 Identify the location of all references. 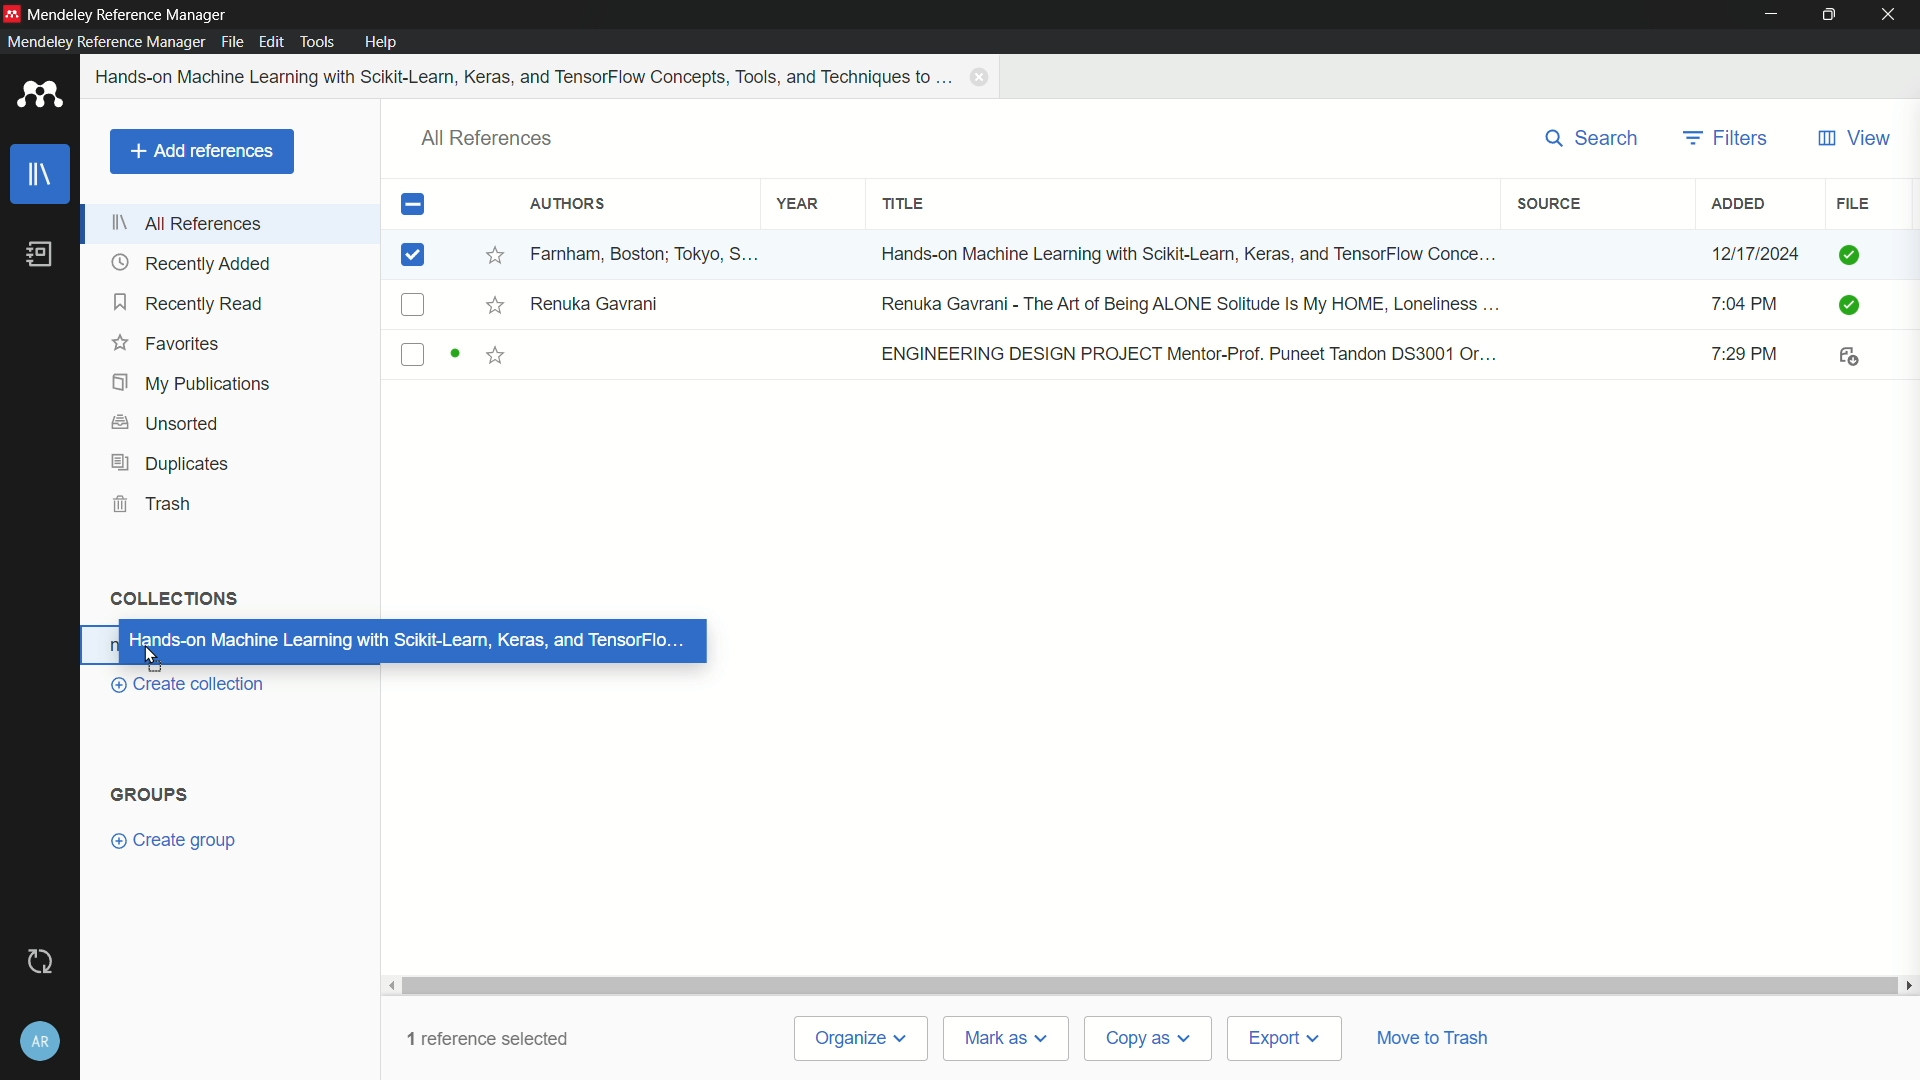
(488, 139).